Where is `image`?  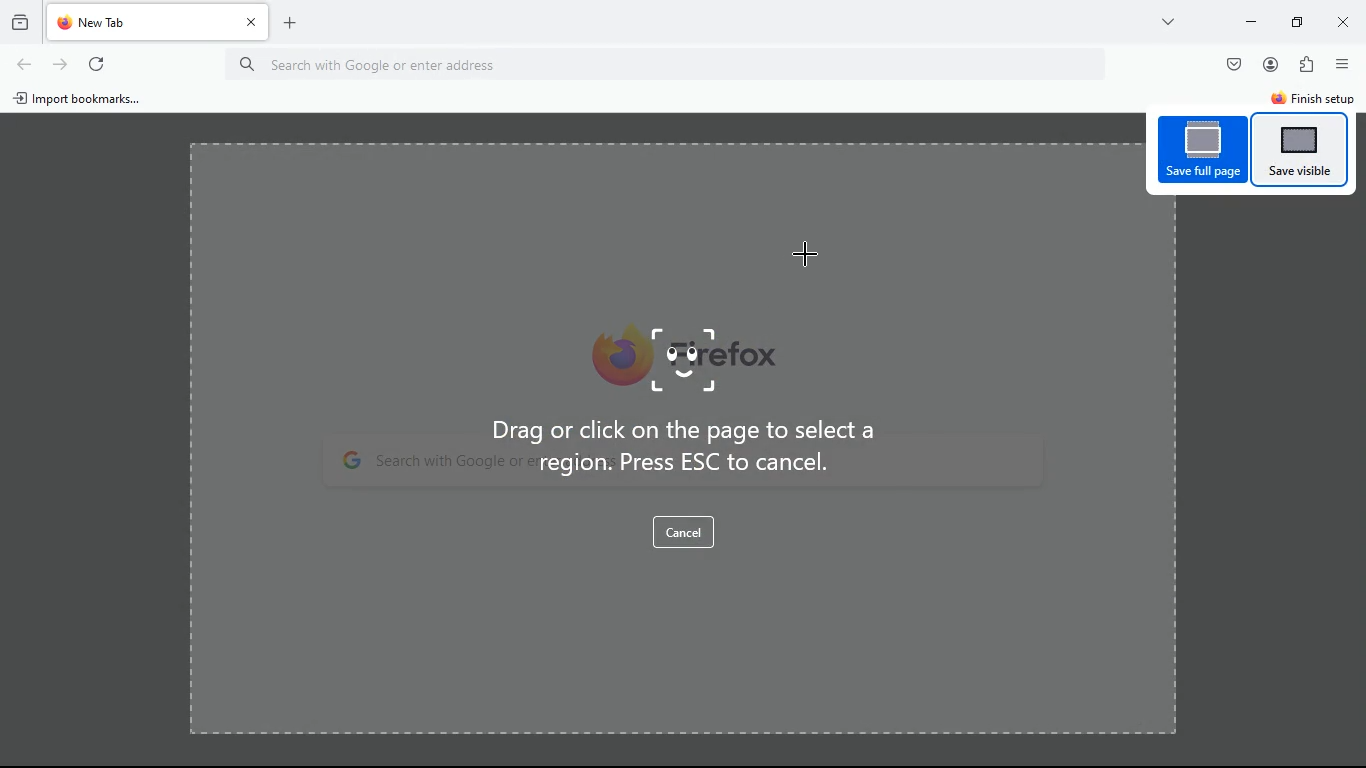 image is located at coordinates (691, 361).